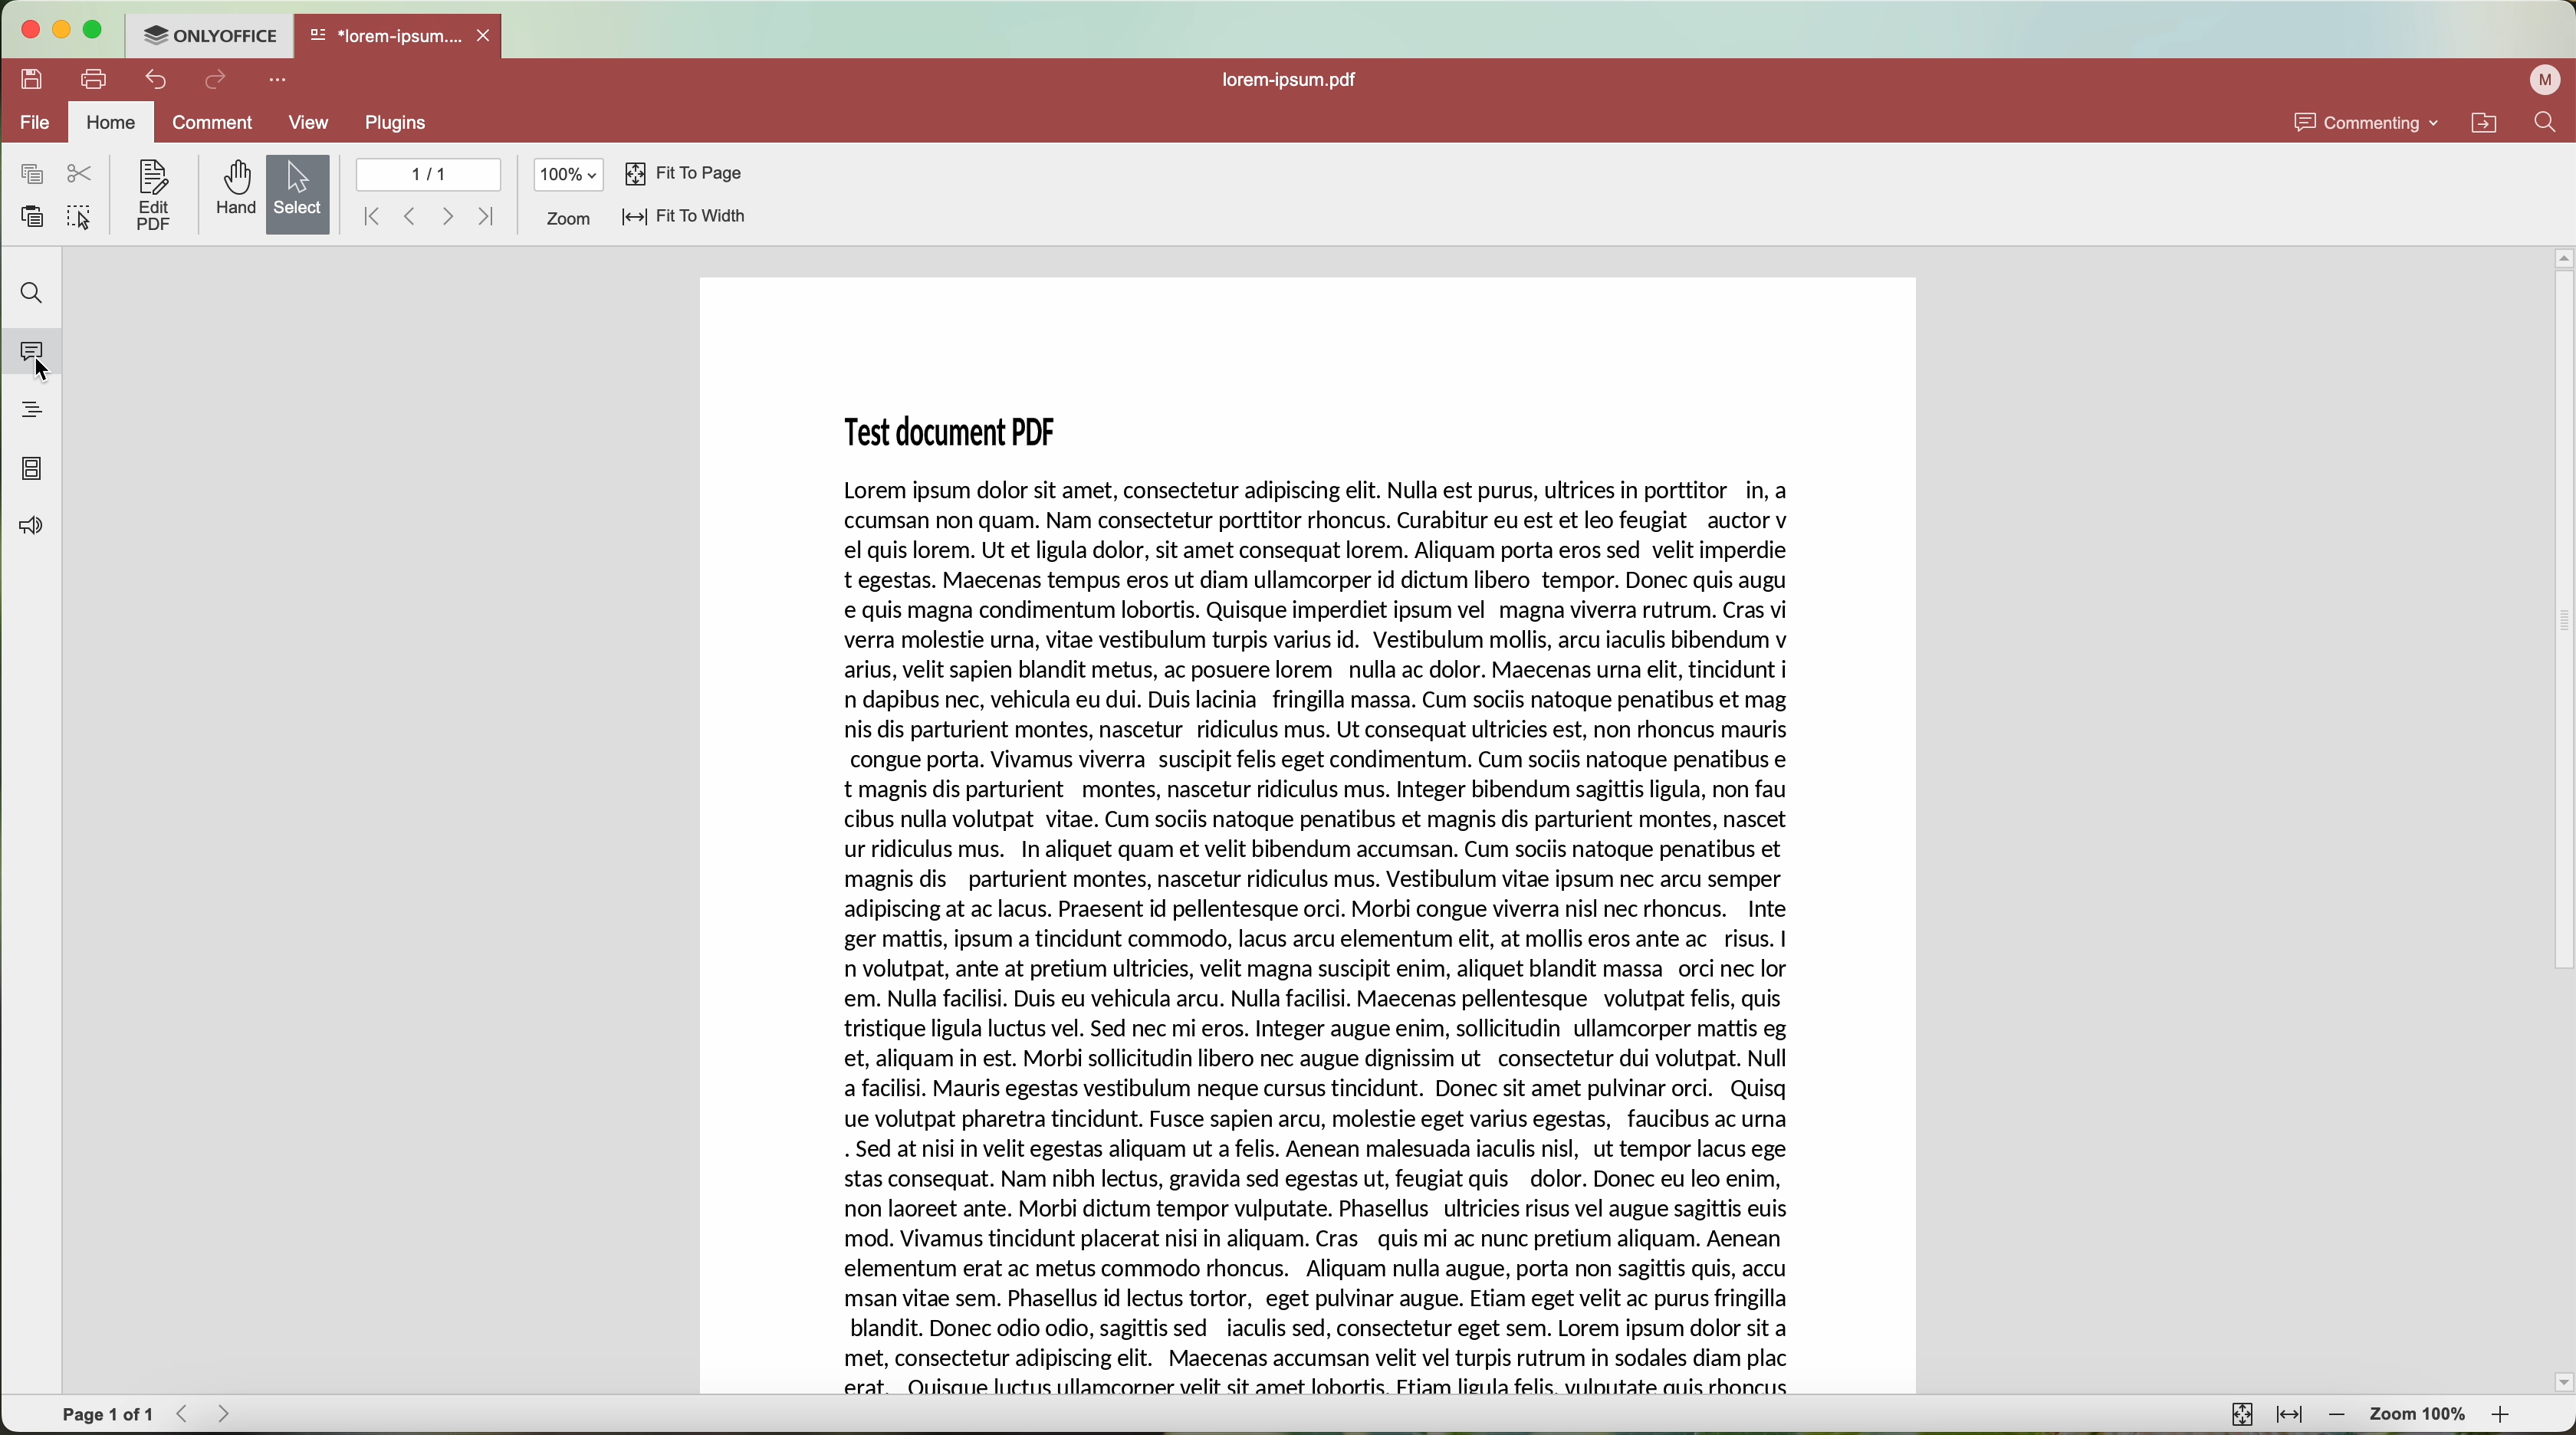  I want to click on zoom out, so click(2339, 1417).